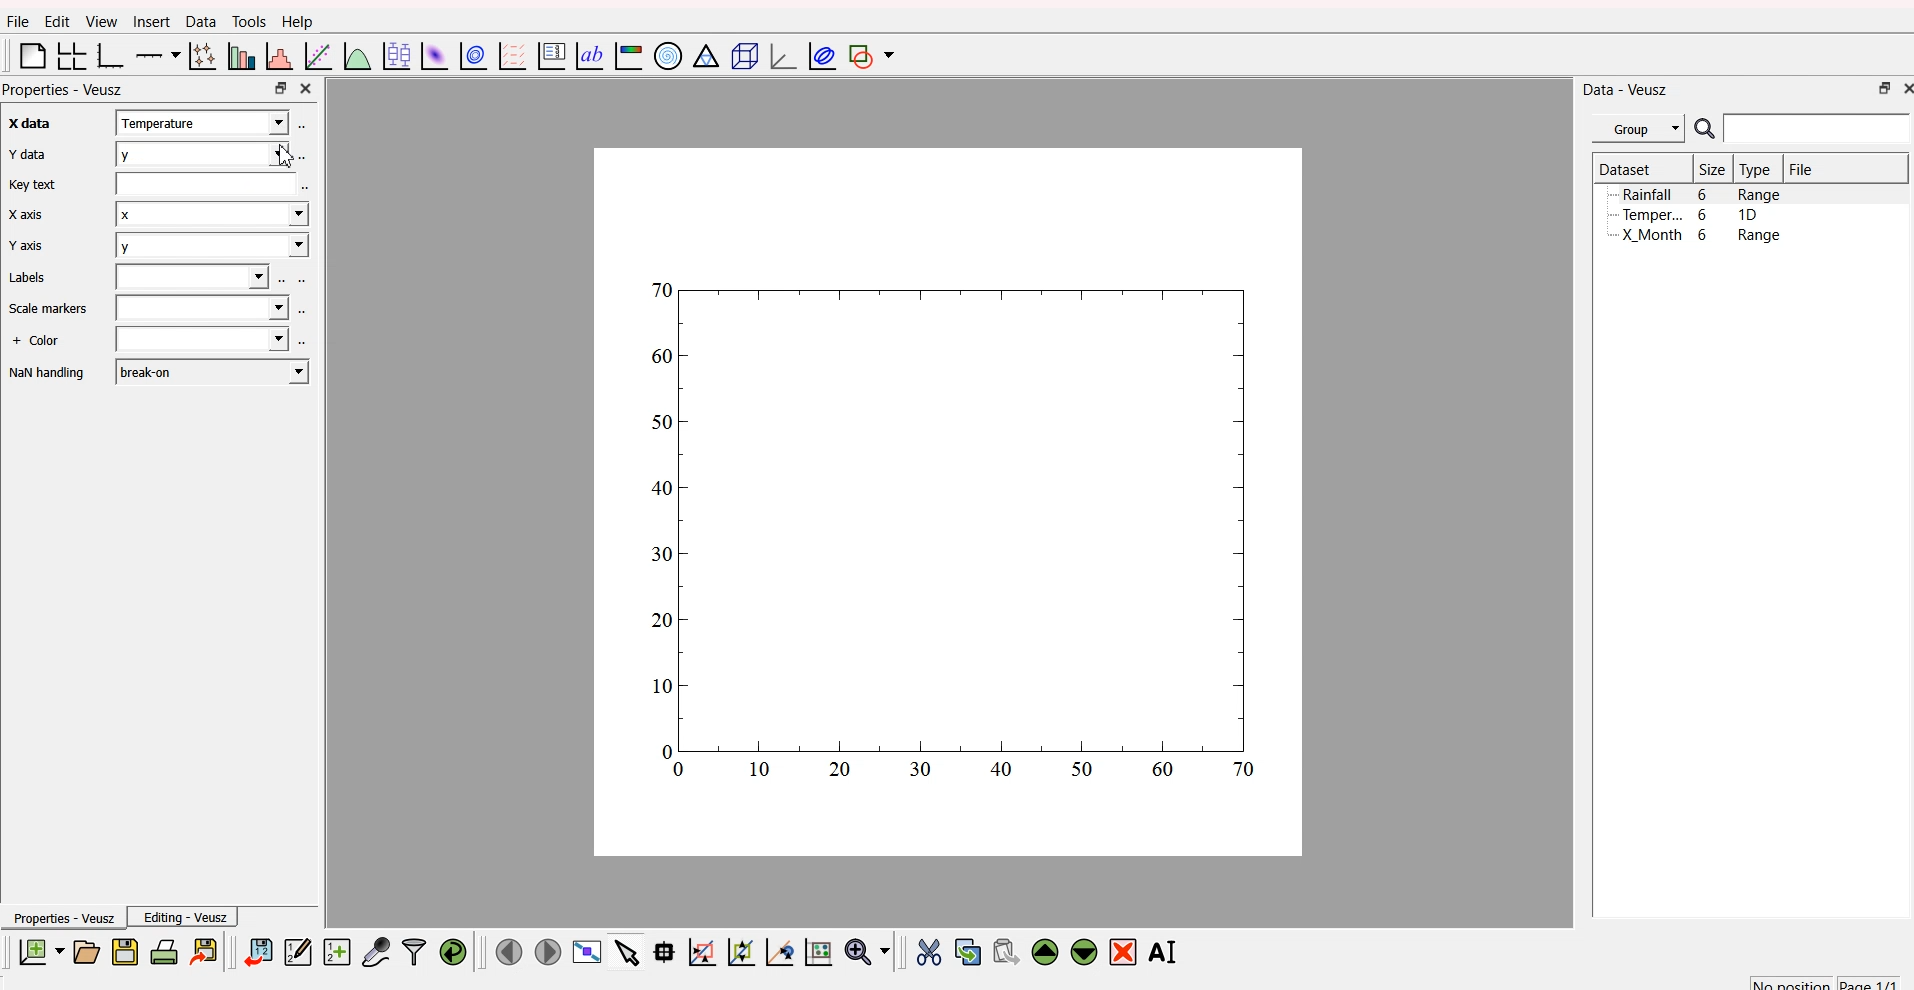 The width and height of the screenshot is (1914, 990). Describe the element at coordinates (200, 341) in the screenshot. I see `field` at that location.